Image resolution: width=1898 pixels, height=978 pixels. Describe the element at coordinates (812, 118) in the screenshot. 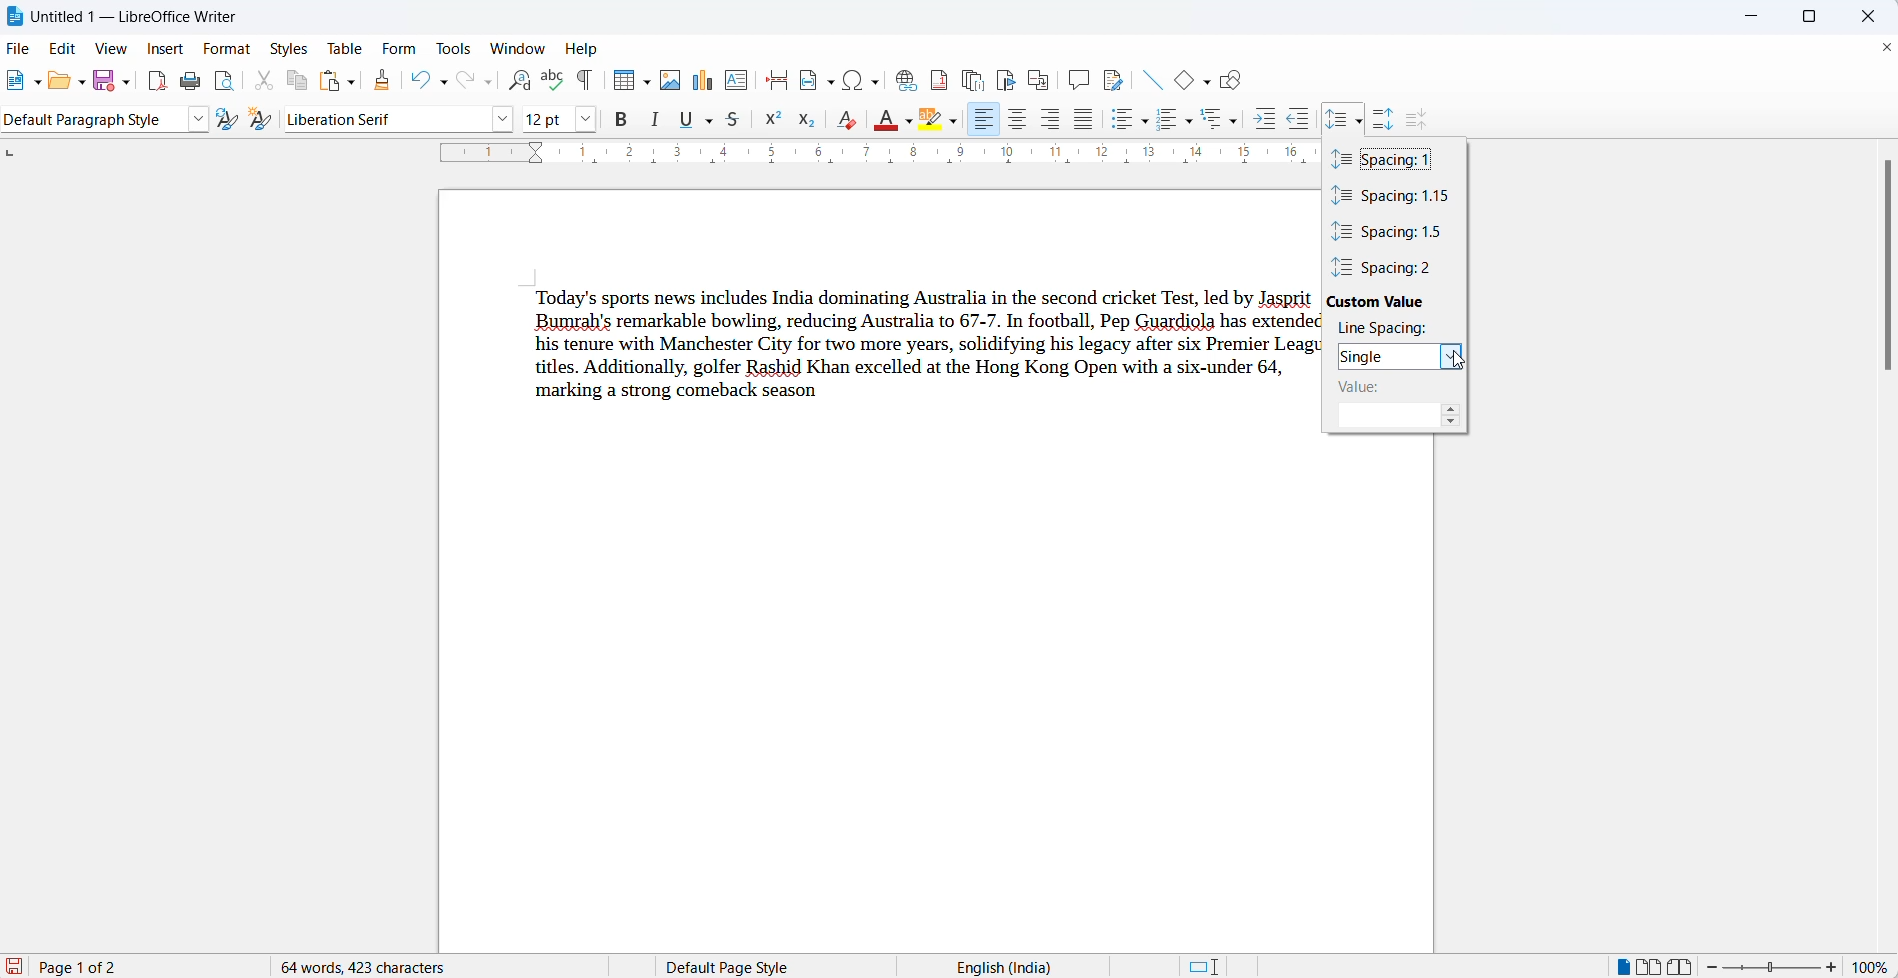

I see `subscript` at that location.